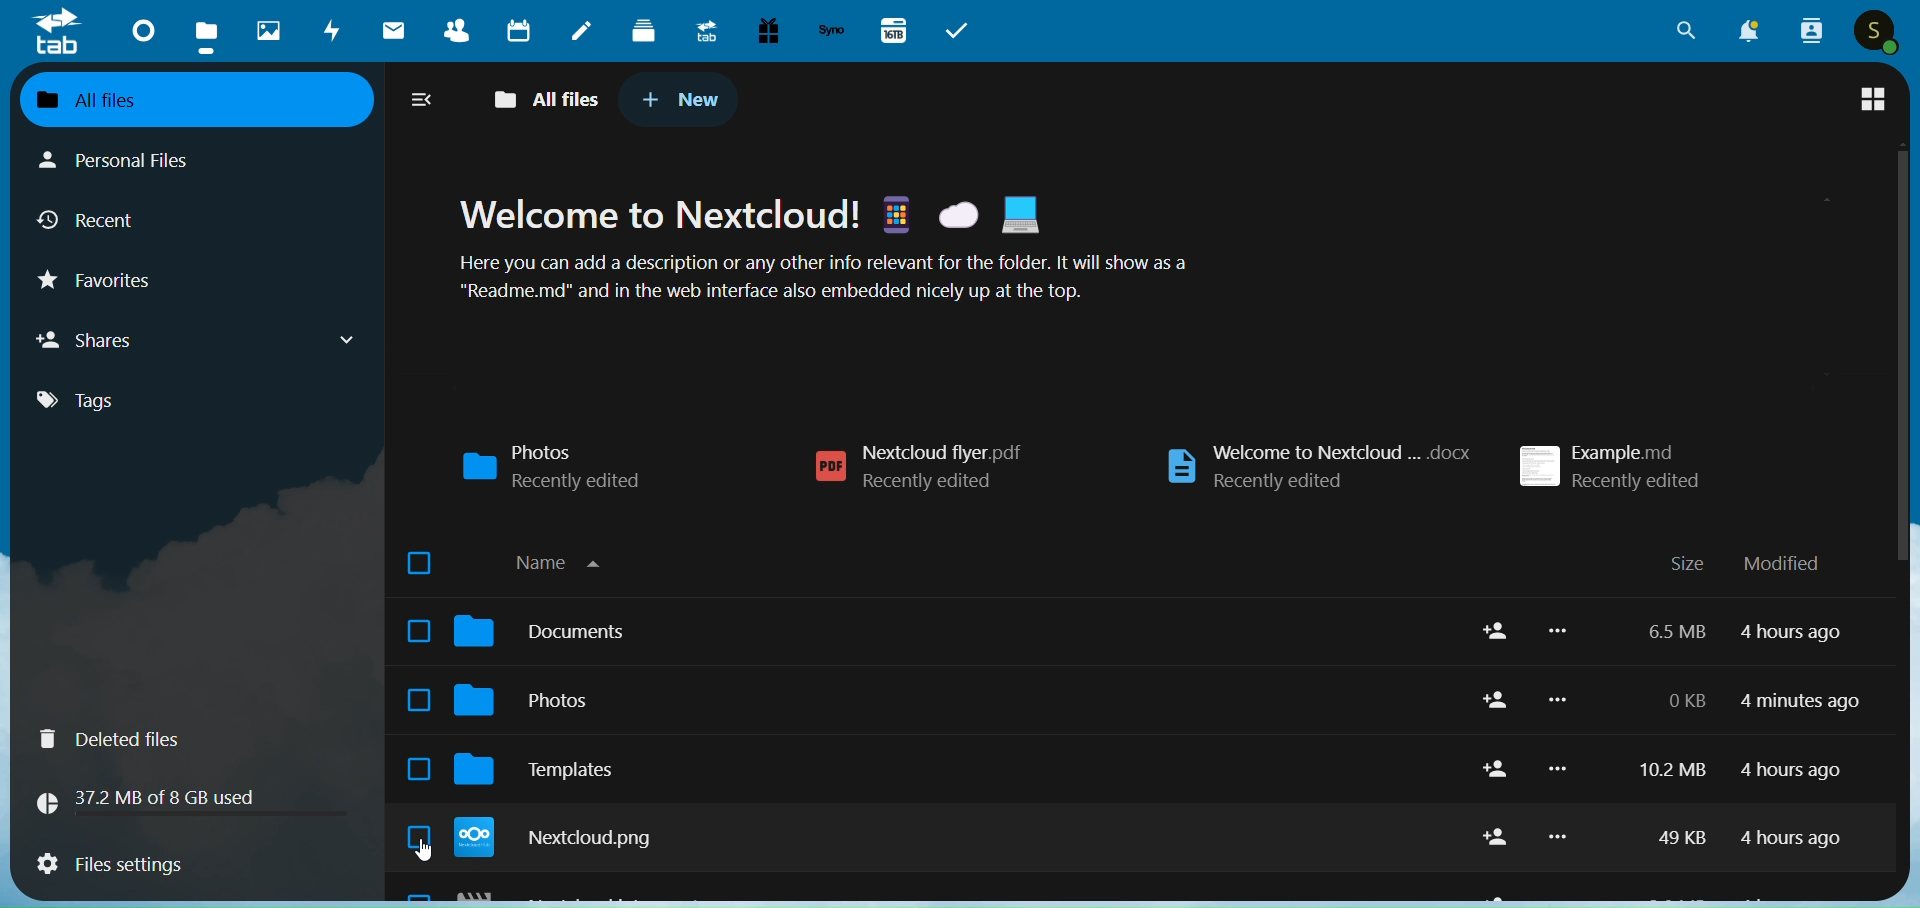 The height and width of the screenshot is (908, 1920). What do you see at coordinates (419, 769) in the screenshot?
I see `Click to select` at bounding box center [419, 769].